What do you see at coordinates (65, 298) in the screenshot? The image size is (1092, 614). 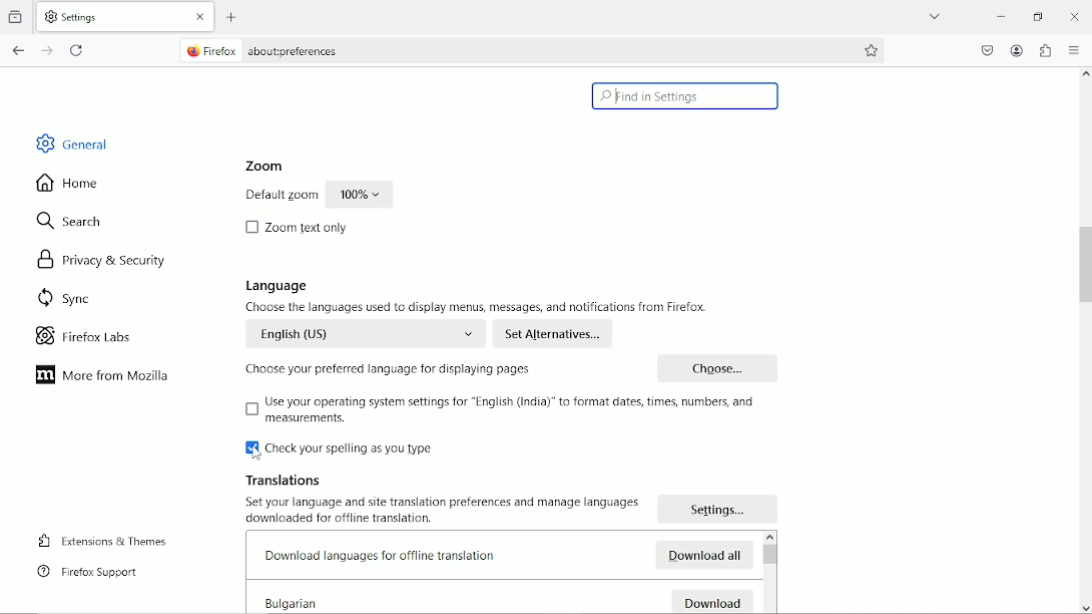 I see `Sync` at bounding box center [65, 298].